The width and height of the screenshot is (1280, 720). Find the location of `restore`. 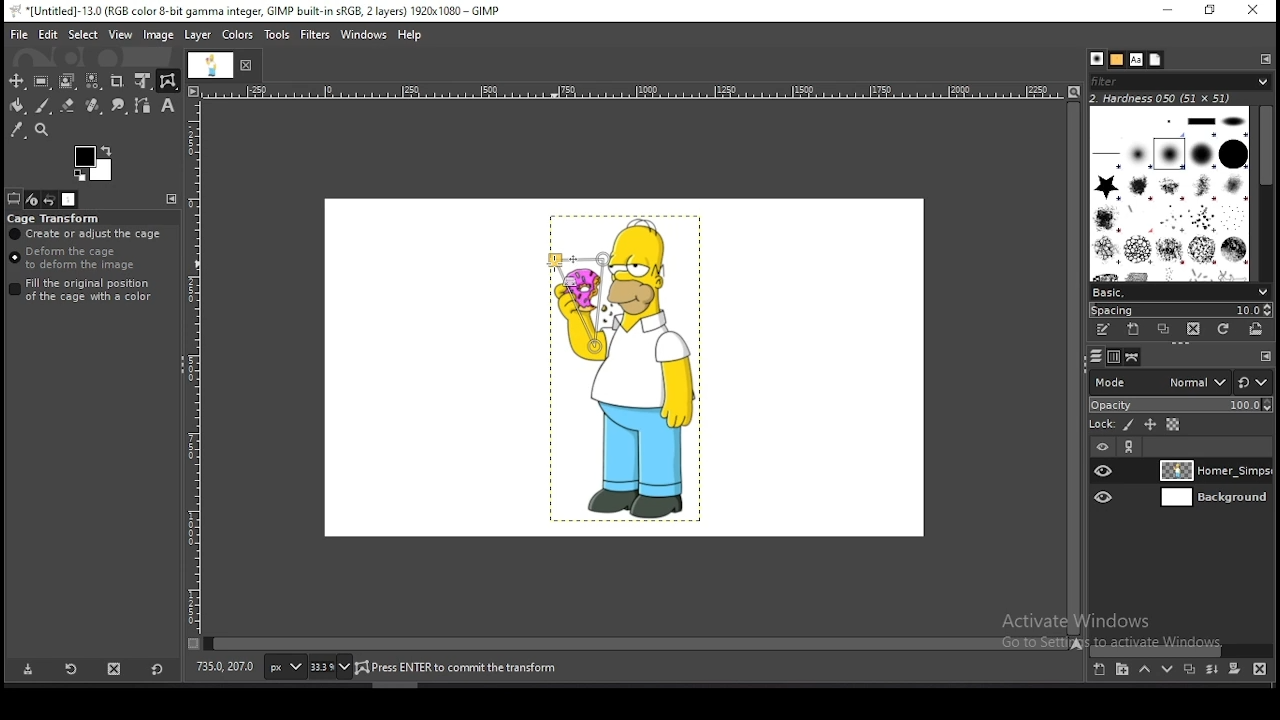

restore is located at coordinates (1207, 11).